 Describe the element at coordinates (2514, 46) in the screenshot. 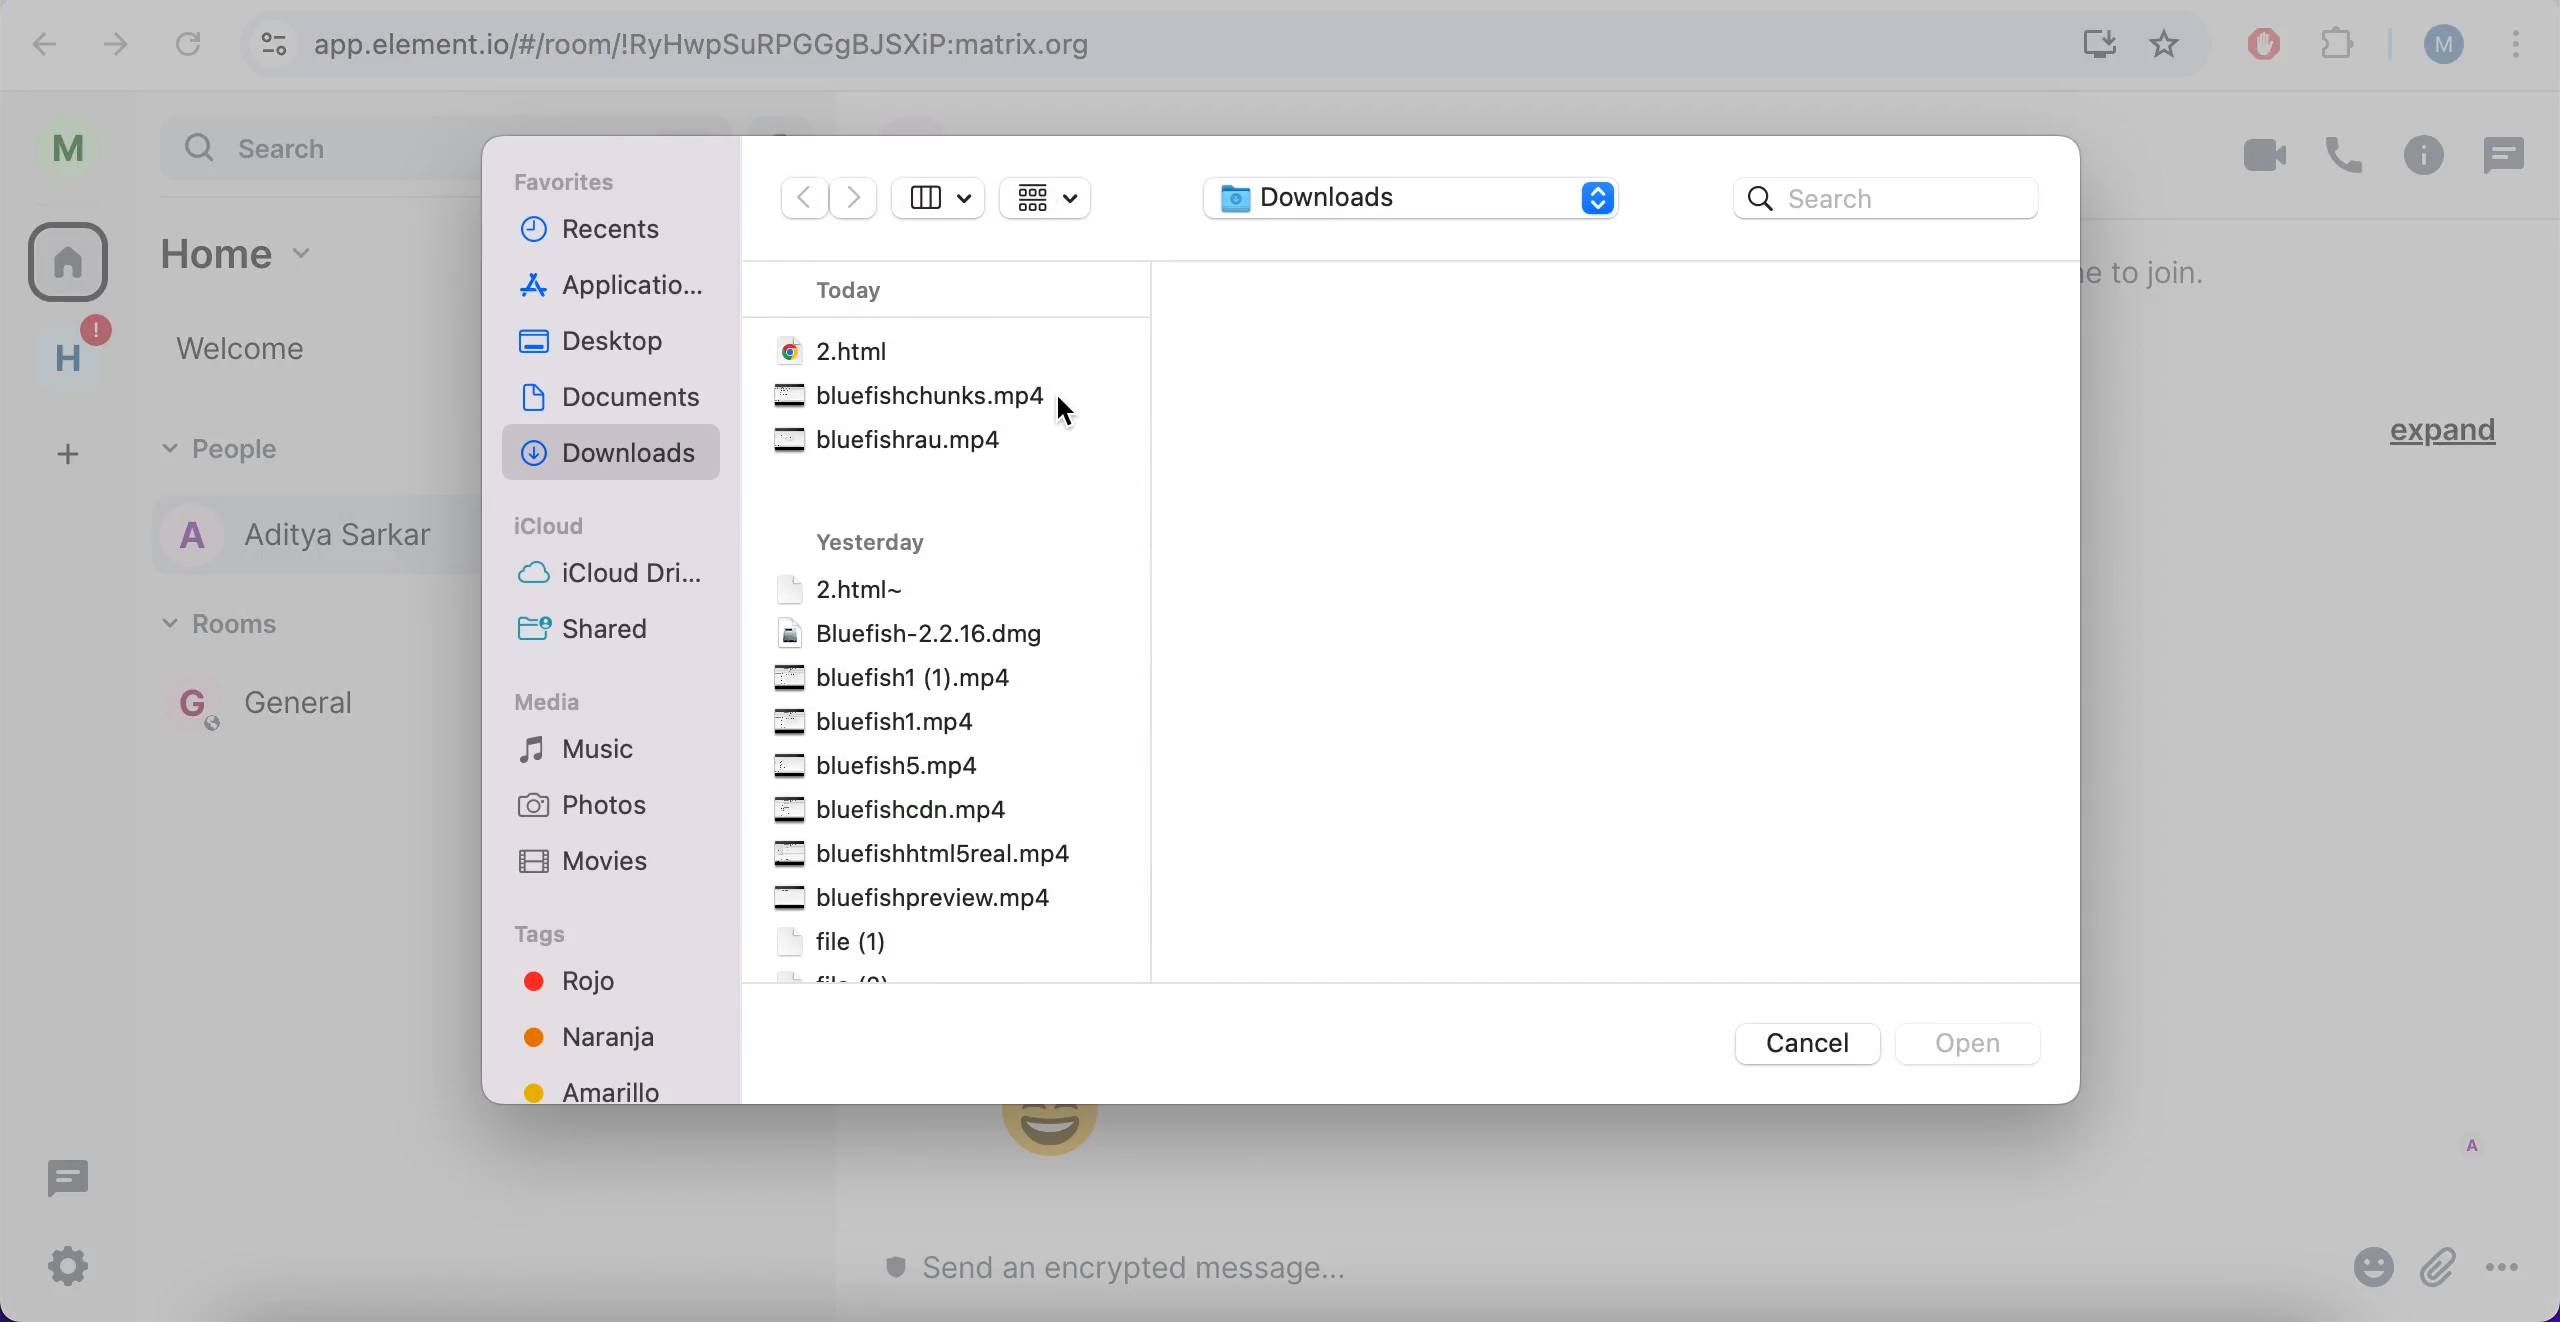

I see `options` at that location.